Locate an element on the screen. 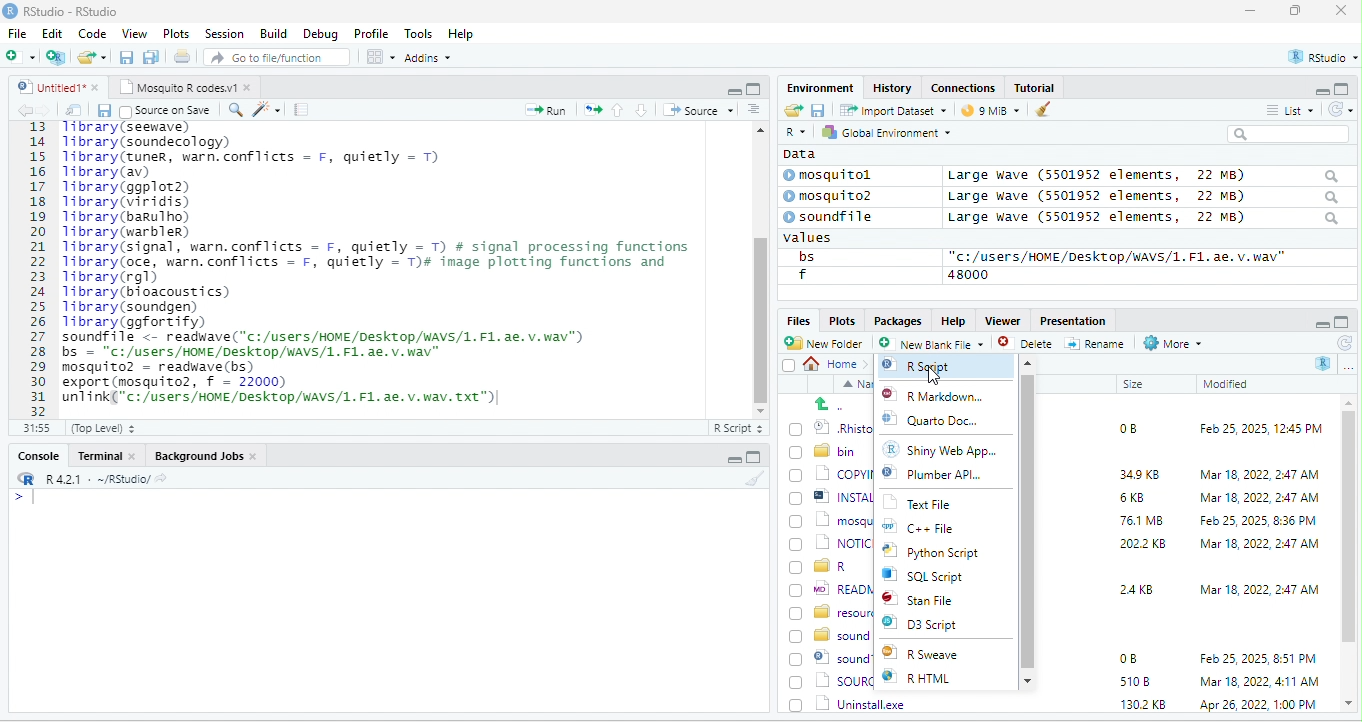 The width and height of the screenshot is (1362, 722). | @] INSTALL is located at coordinates (834, 496).